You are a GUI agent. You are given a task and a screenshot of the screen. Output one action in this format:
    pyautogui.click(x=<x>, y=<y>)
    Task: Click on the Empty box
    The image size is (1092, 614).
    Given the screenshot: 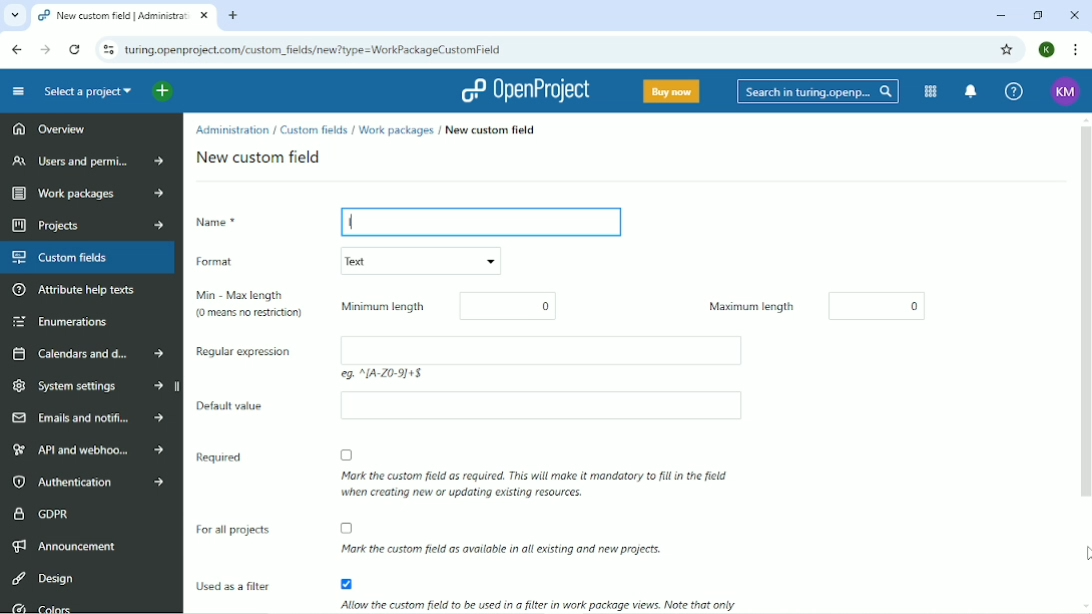 What is the action you would take?
    pyautogui.click(x=554, y=346)
    